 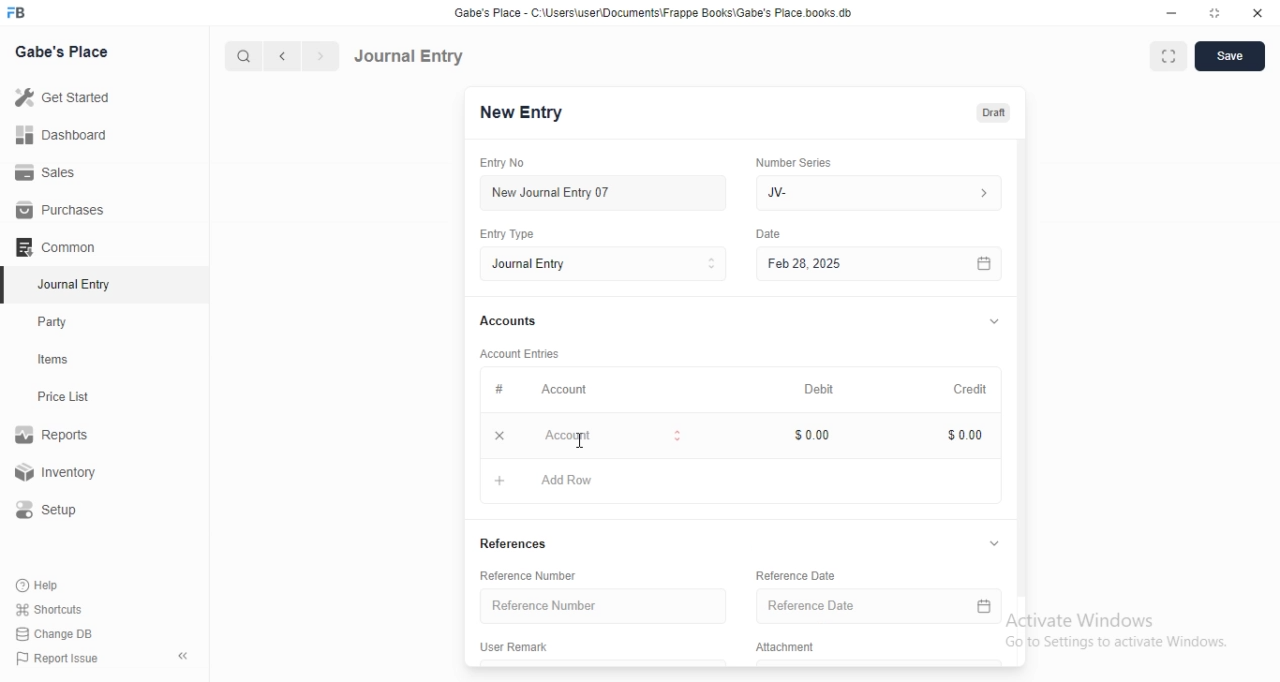 What do you see at coordinates (521, 113) in the screenshot?
I see `New Entry` at bounding box center [521, 113].